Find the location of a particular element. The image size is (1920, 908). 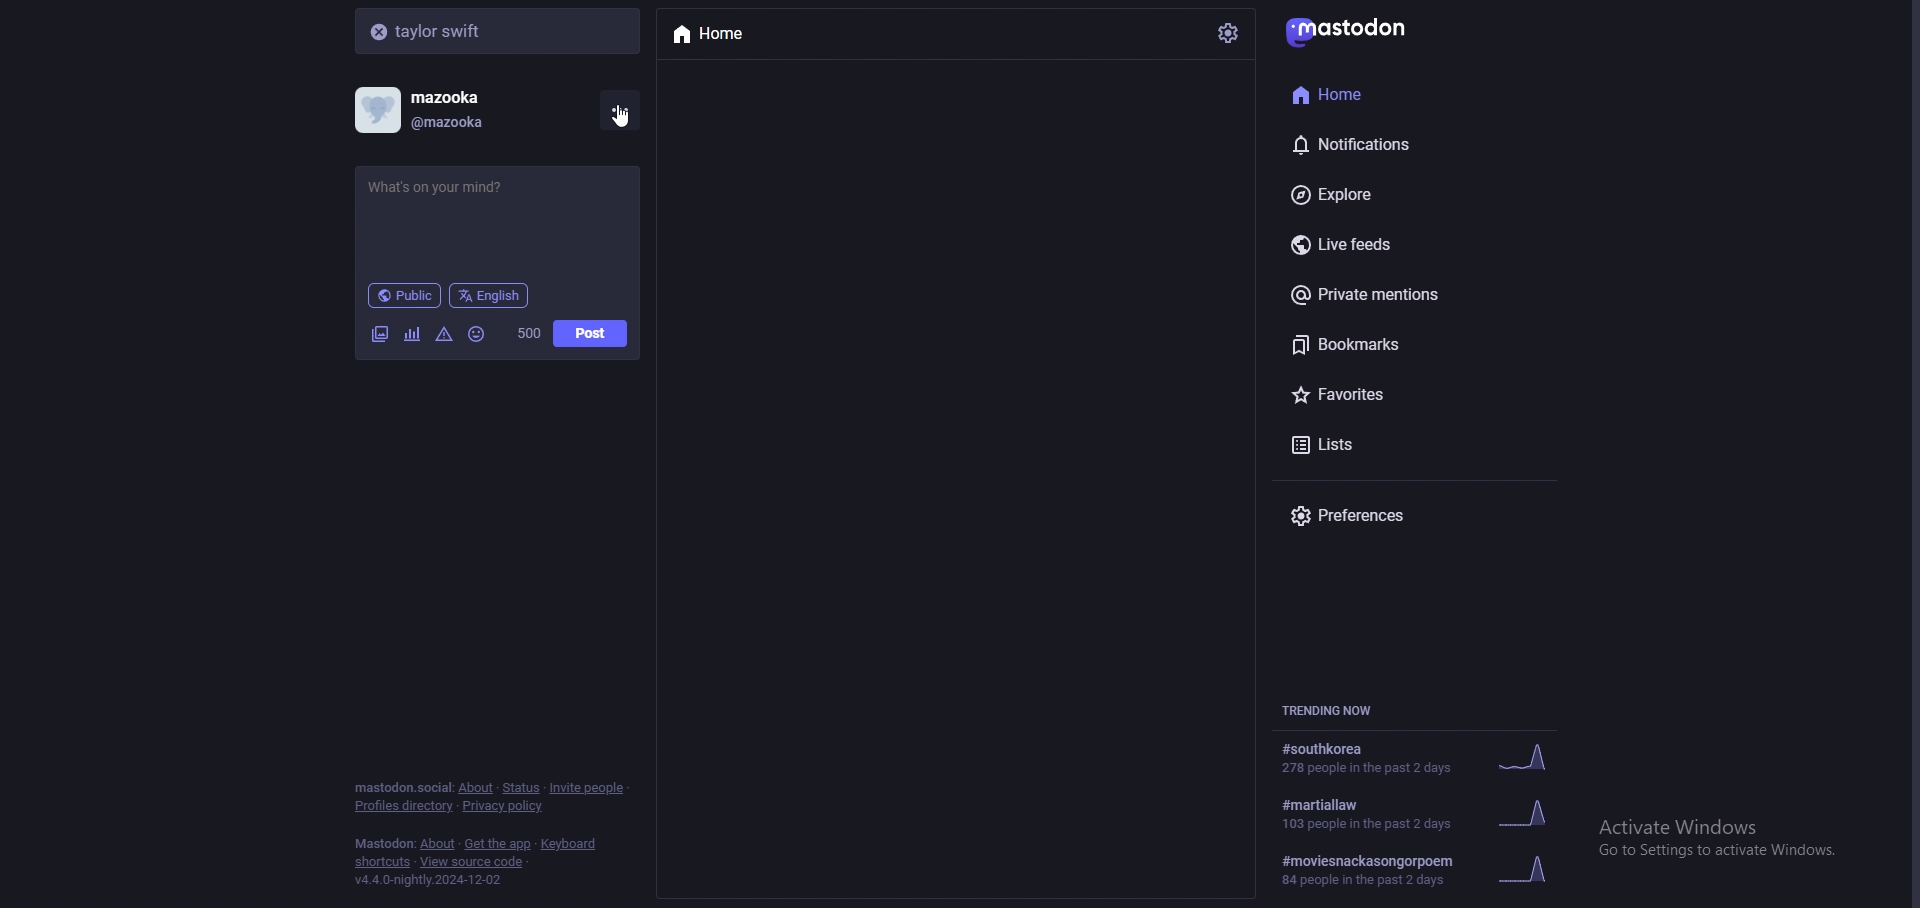

status is located at coordinates (522, 788).